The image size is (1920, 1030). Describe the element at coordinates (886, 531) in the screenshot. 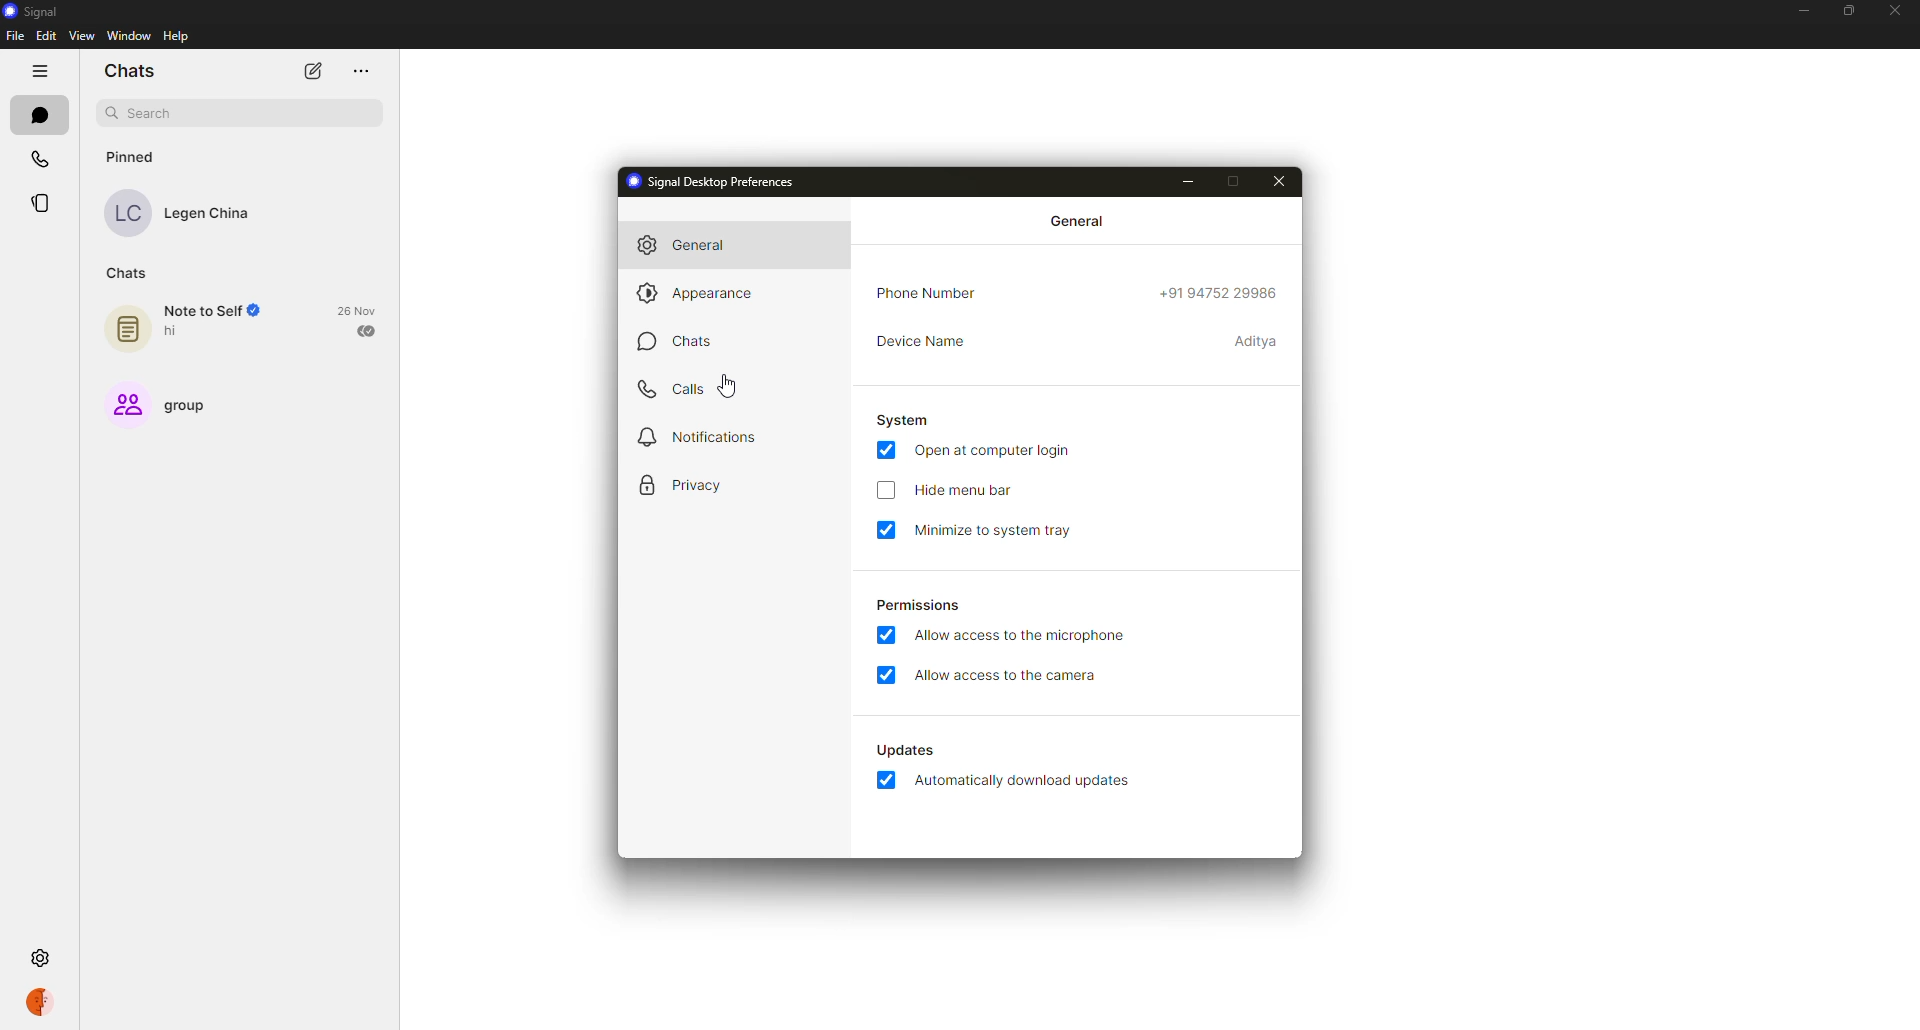

I see `enabled` at that location.